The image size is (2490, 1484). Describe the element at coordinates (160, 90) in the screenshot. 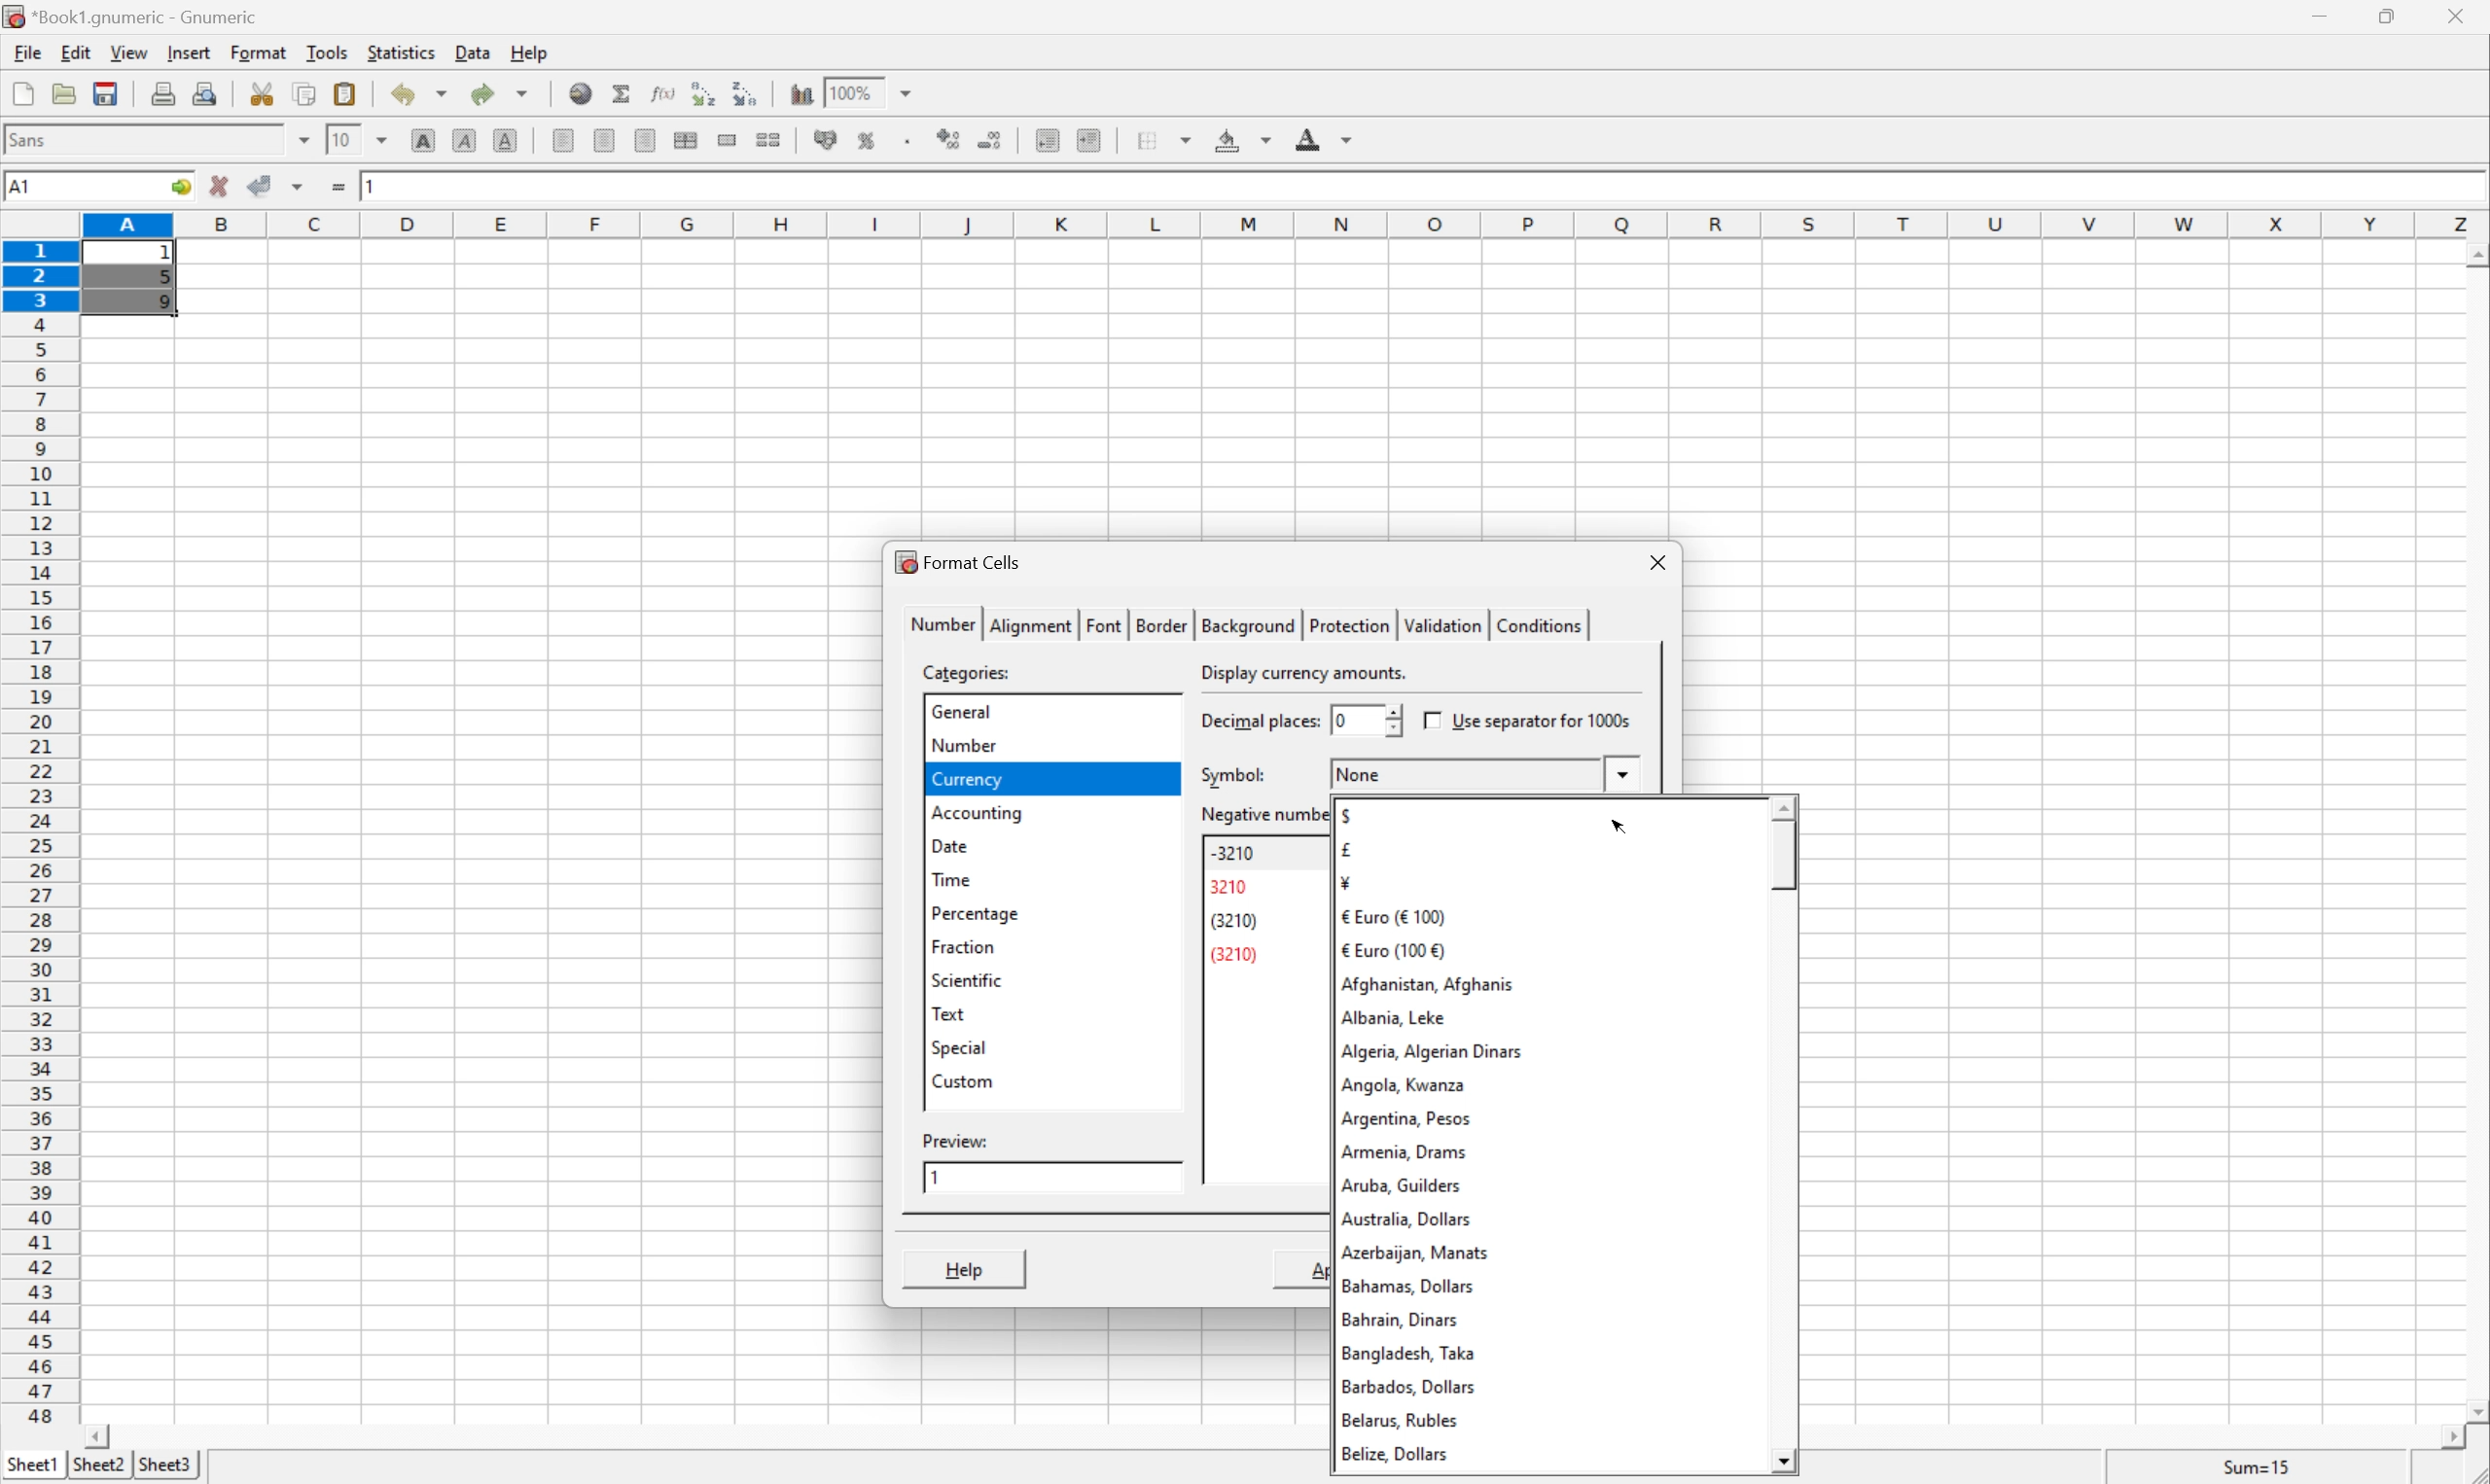

I see `print` at that location.